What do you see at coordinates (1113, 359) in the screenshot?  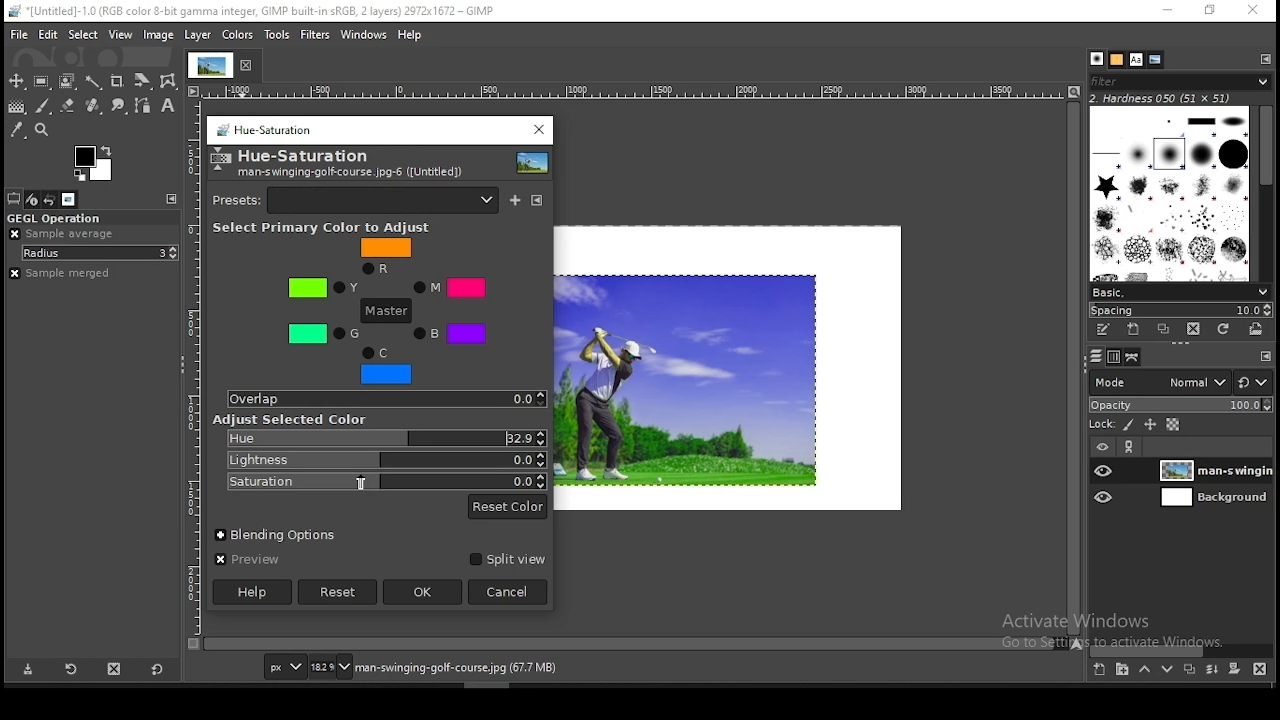 I see `channels` at bounding box center [1113, 359].